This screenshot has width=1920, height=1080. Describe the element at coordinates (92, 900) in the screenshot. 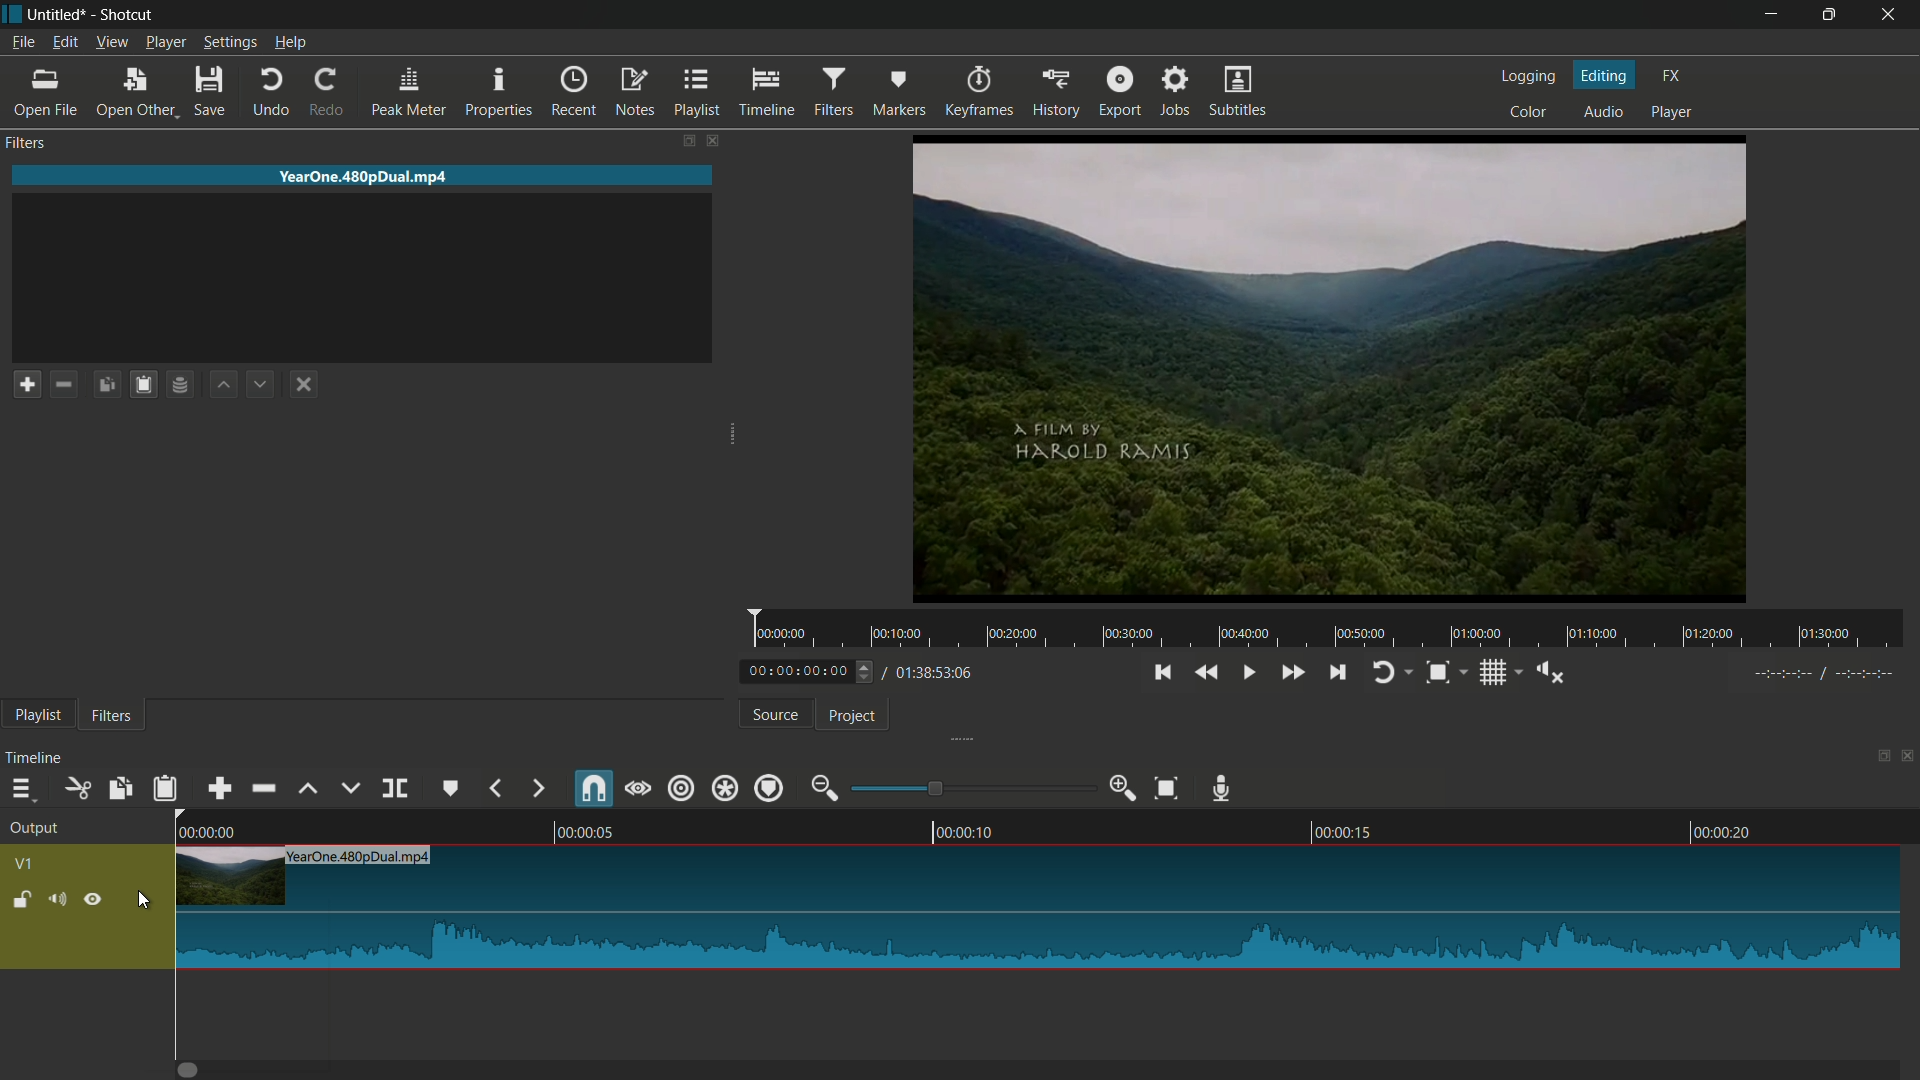

I see `hide` at that location.